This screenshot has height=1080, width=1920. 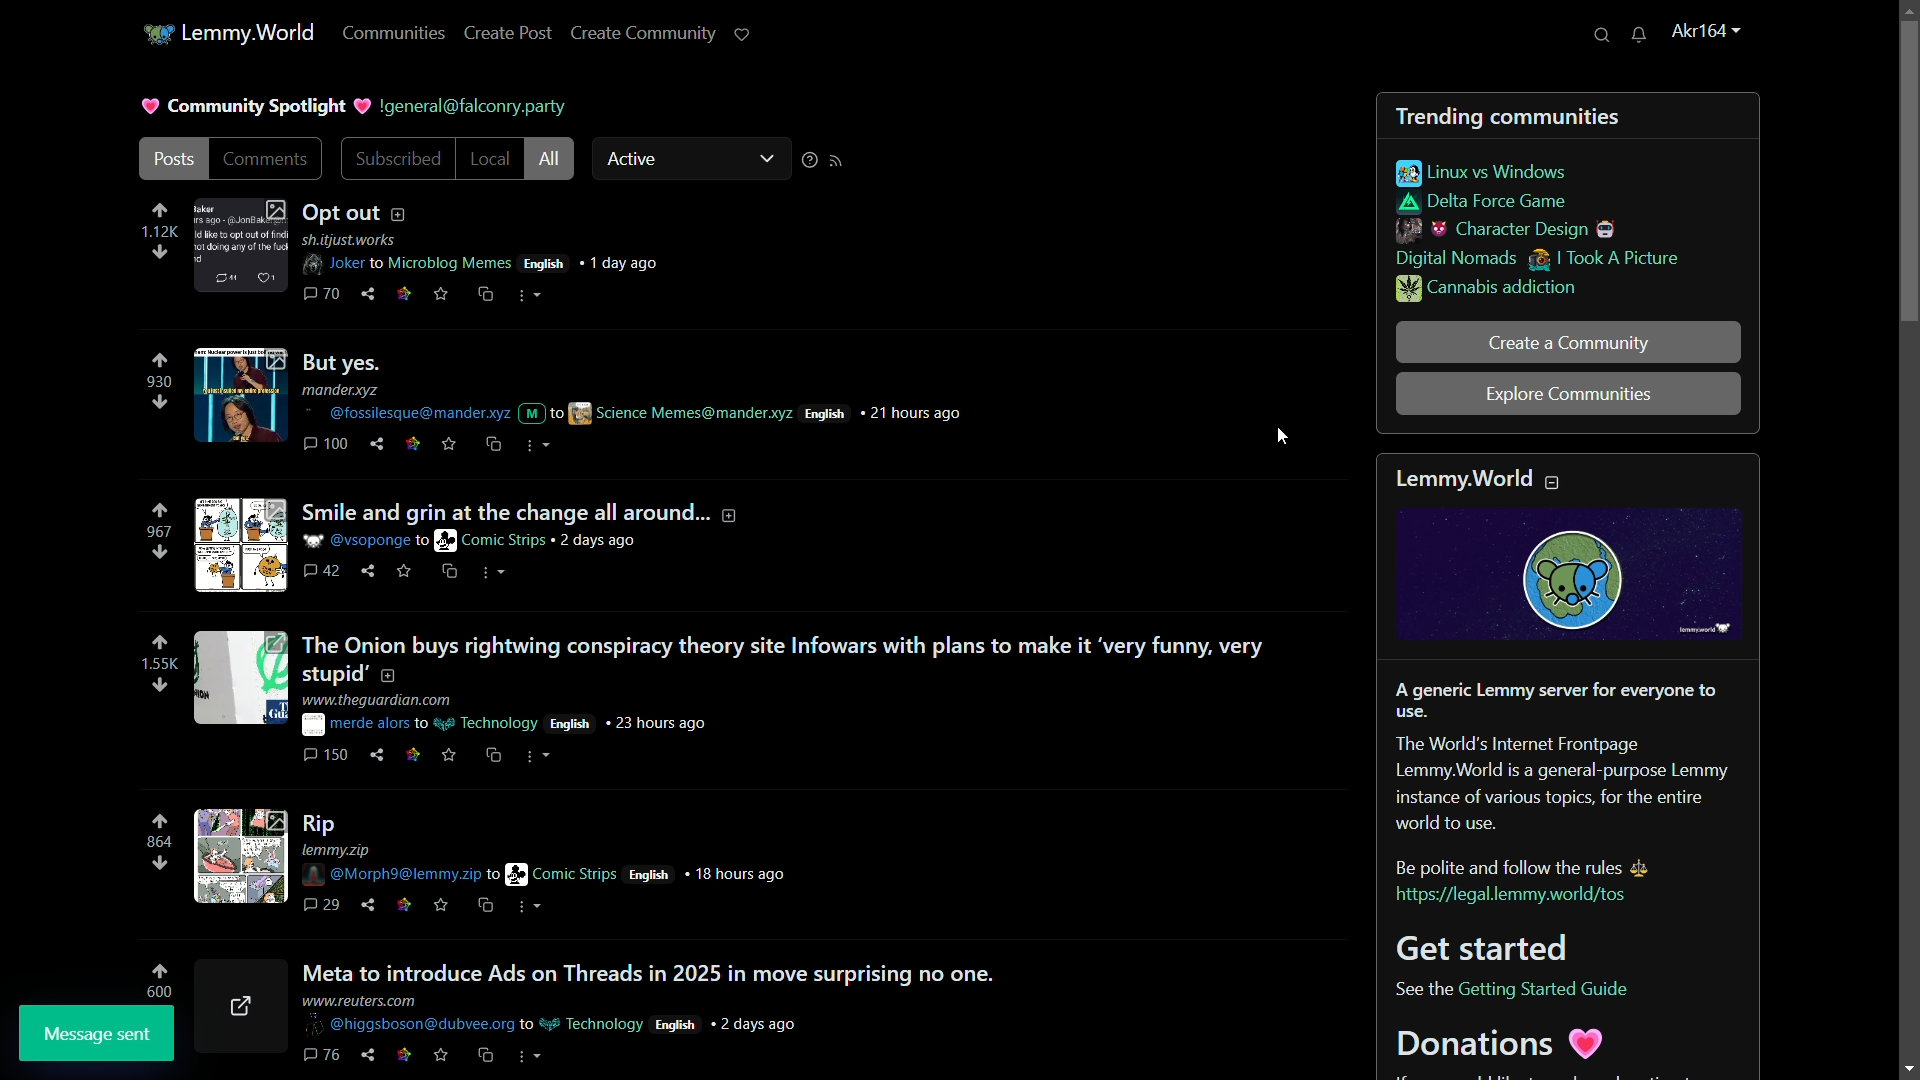 I want to click on image, so click(x=243, y=987).